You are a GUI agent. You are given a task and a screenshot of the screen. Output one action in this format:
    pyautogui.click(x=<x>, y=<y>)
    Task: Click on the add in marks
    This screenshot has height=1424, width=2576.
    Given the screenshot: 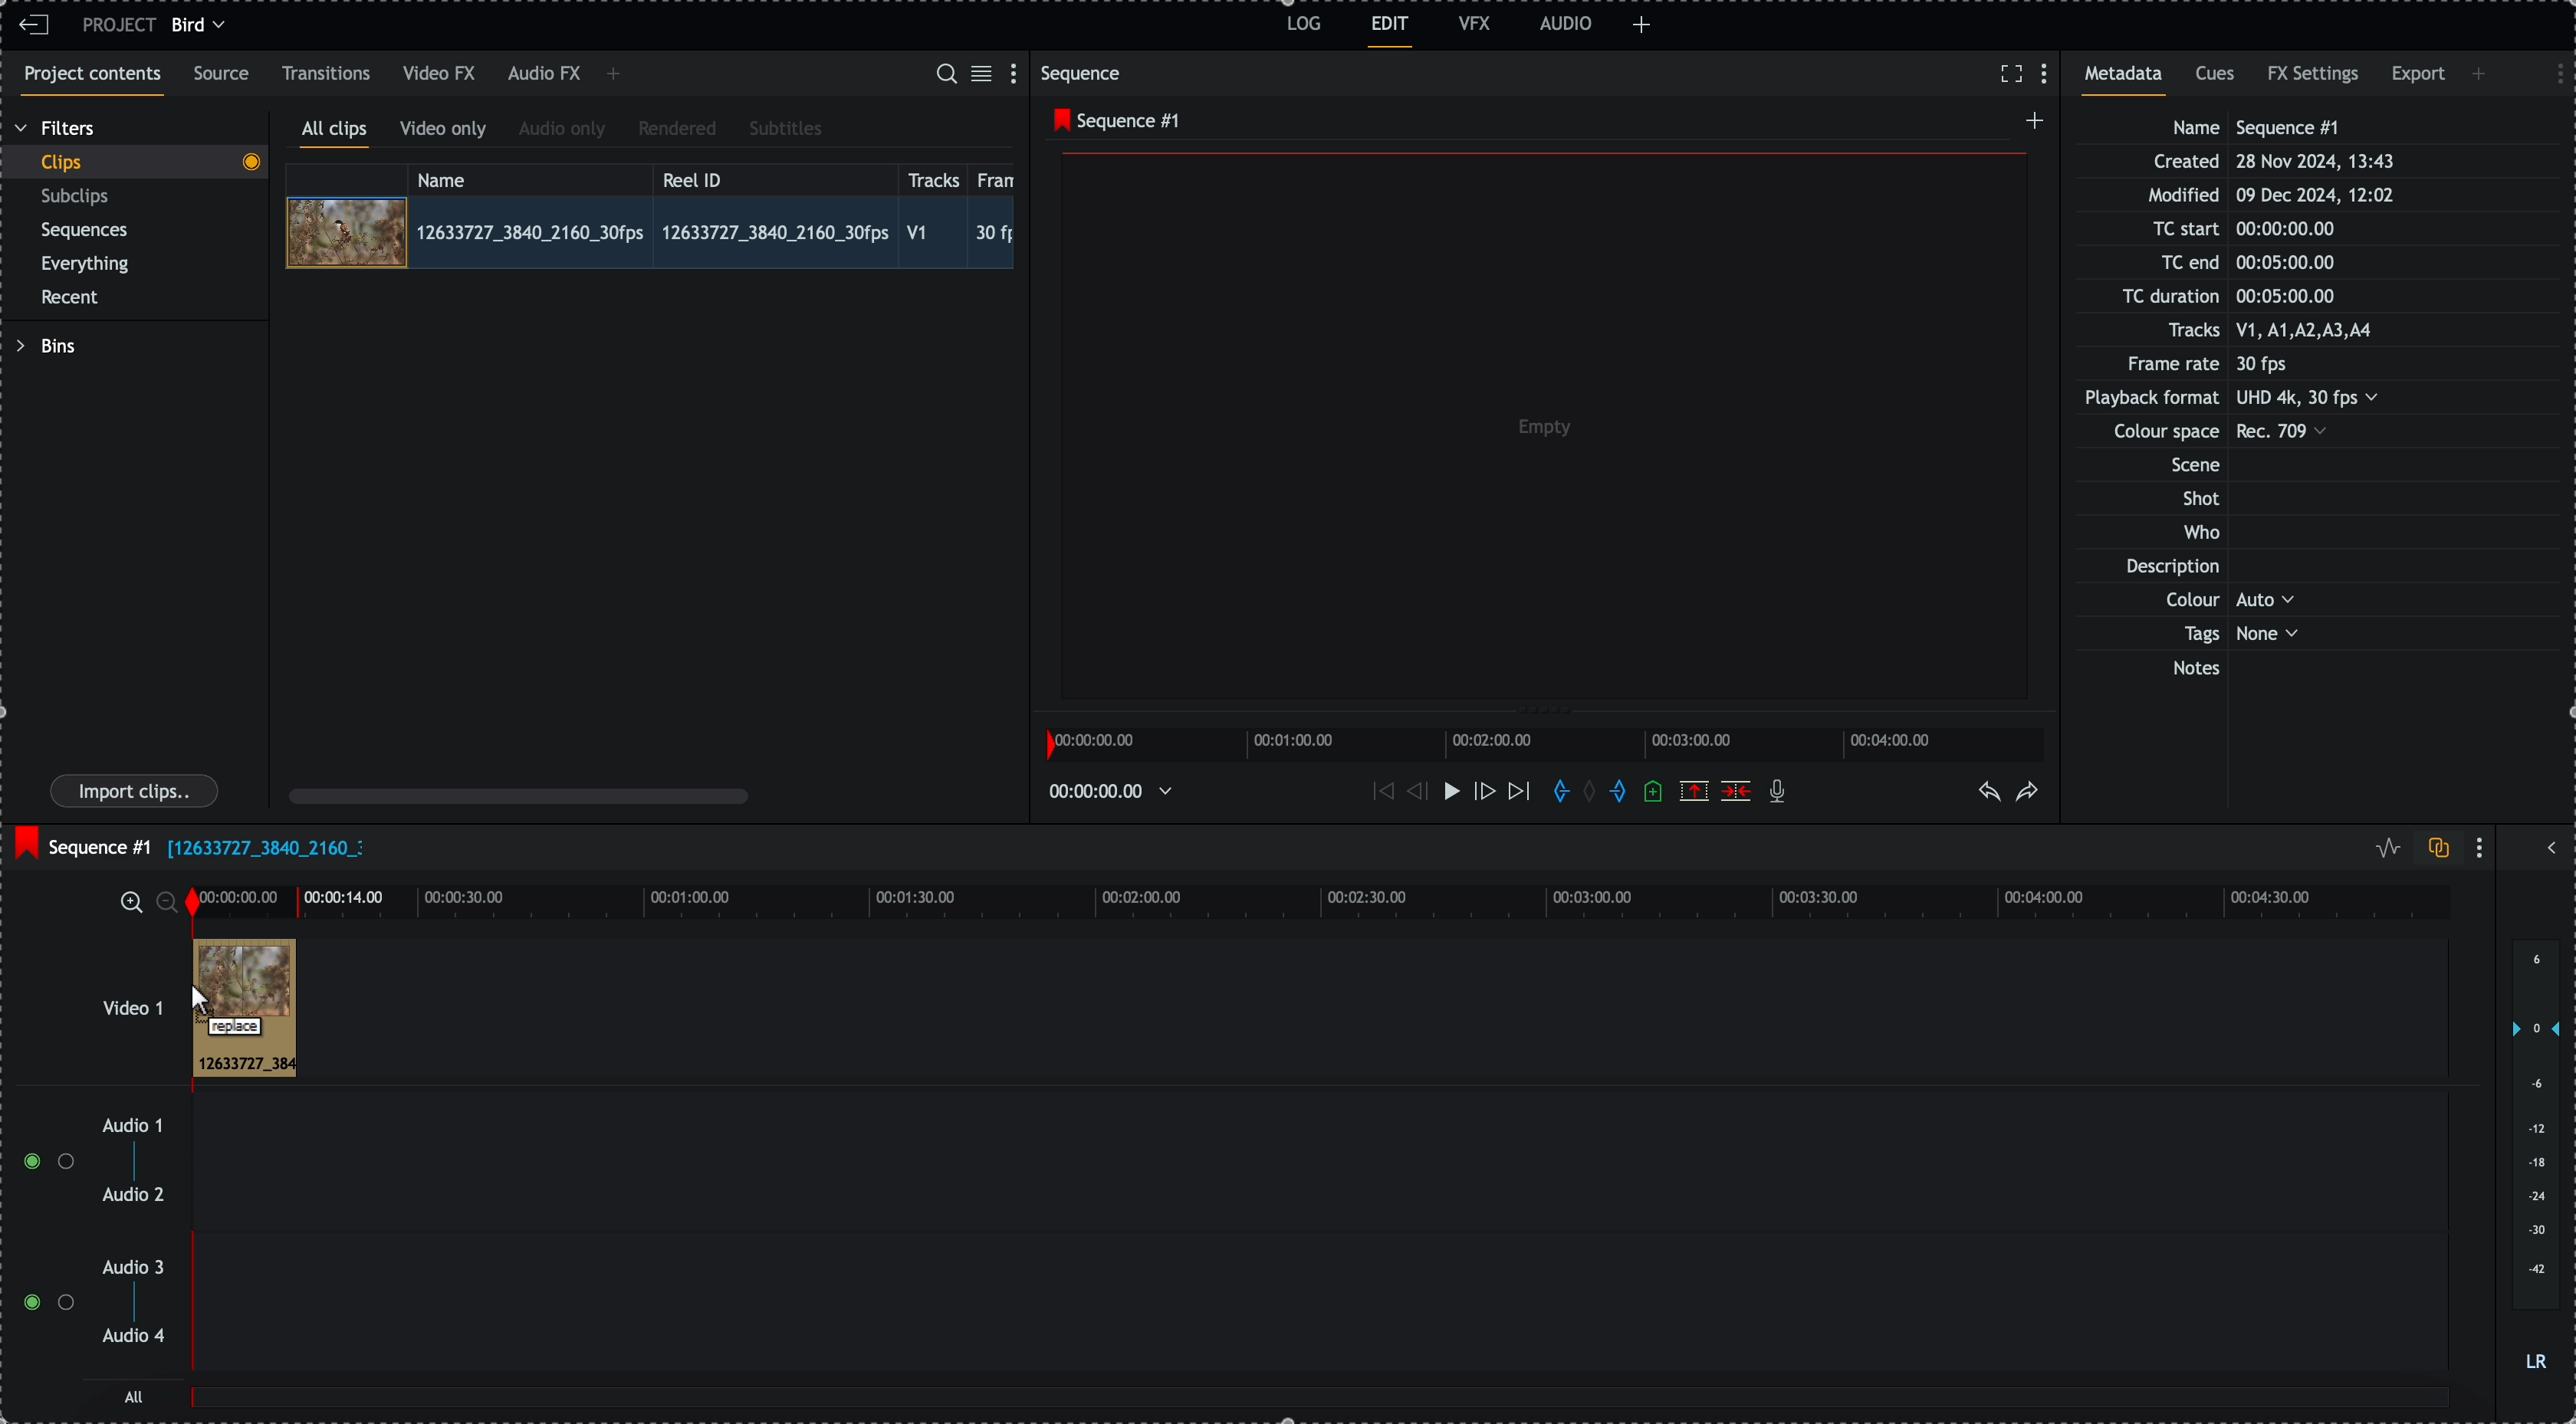 What is the action you would take?
    pyautogui.click(x=1557, y=792)
    